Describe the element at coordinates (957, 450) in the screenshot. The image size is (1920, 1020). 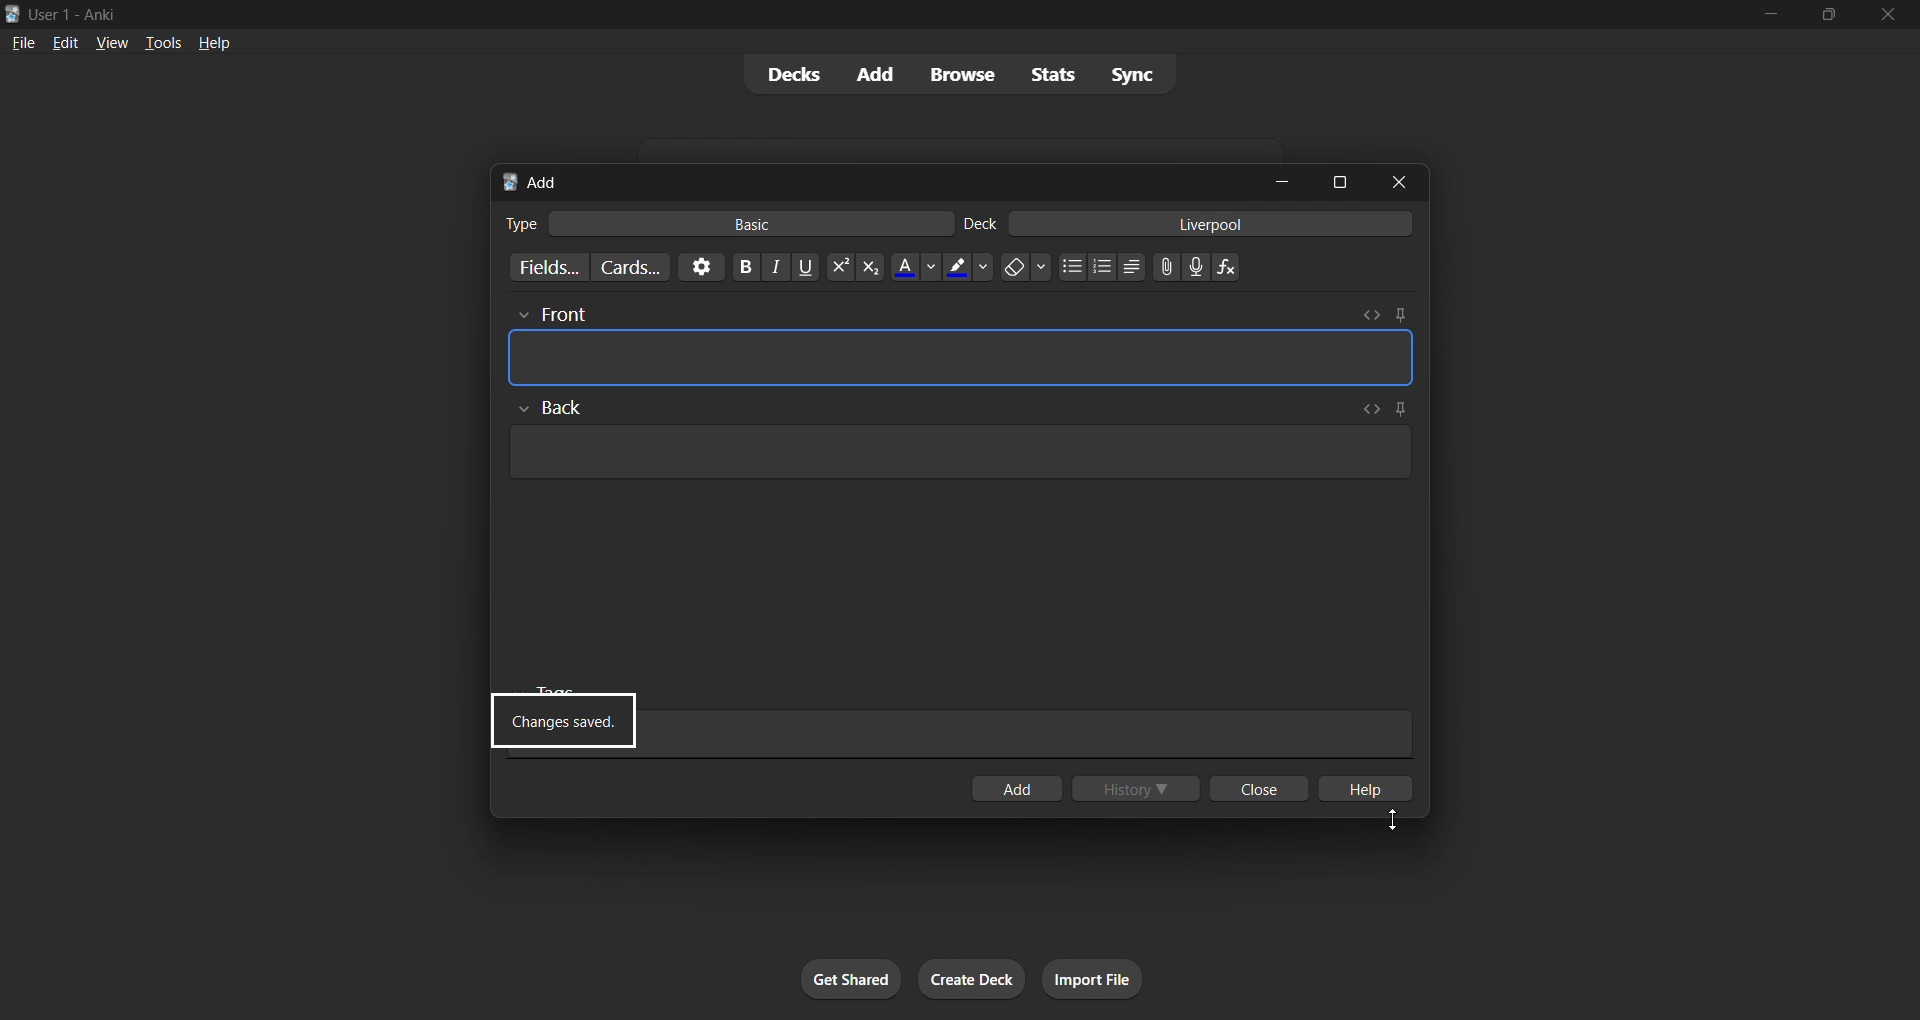
I see `back field` at that location.